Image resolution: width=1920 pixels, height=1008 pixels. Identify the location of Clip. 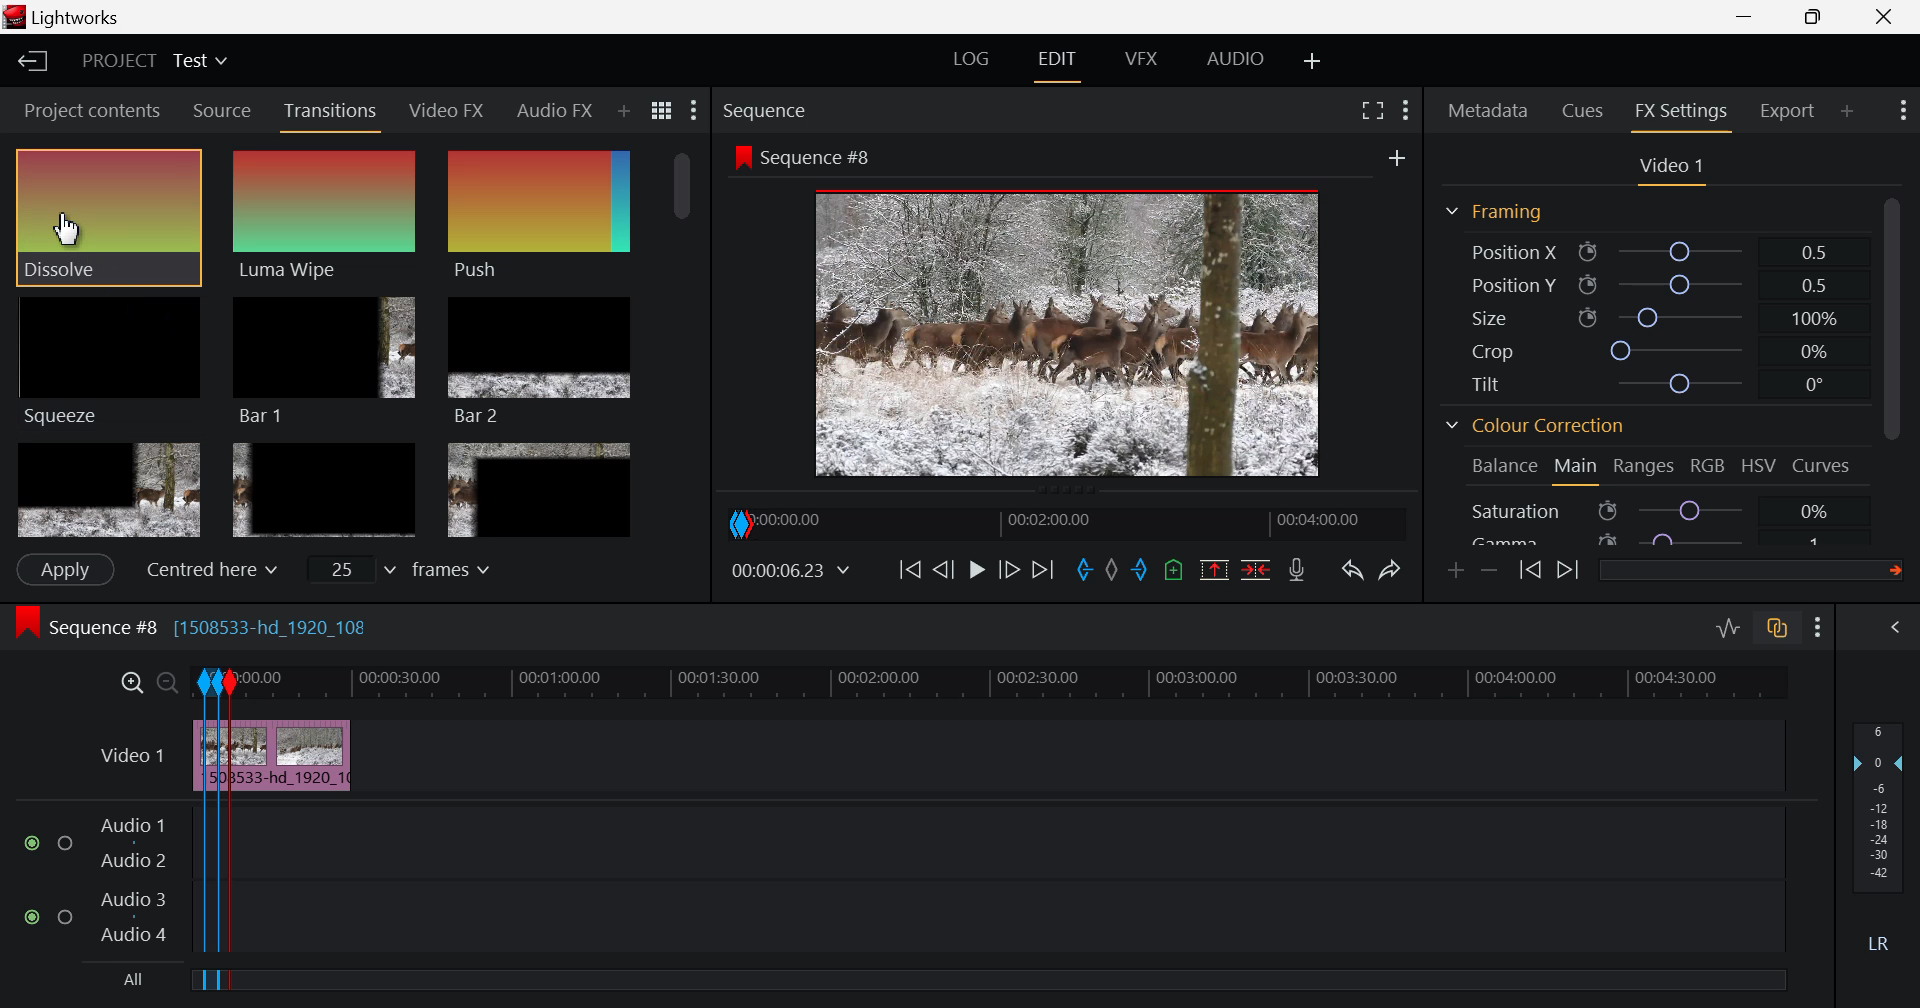
(313, 757).